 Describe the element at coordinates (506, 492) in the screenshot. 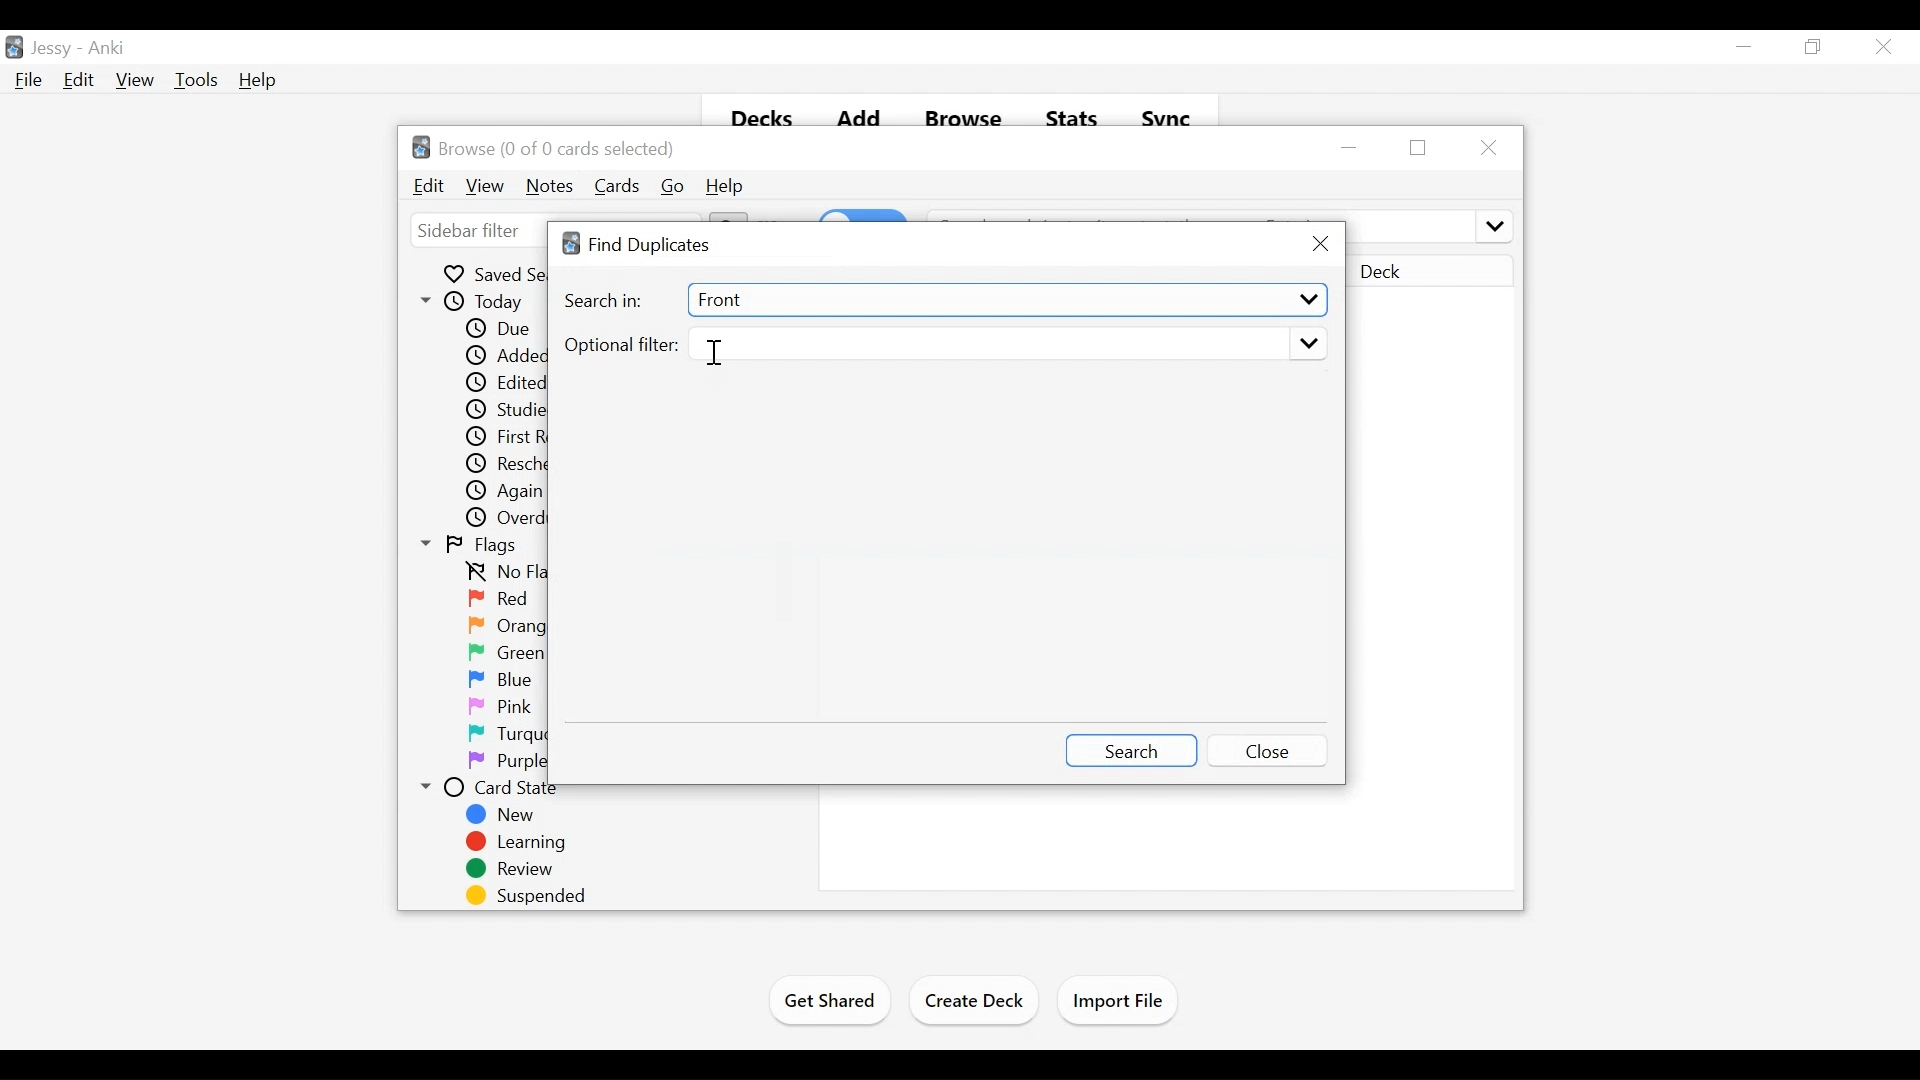

I see `Again` at that location.